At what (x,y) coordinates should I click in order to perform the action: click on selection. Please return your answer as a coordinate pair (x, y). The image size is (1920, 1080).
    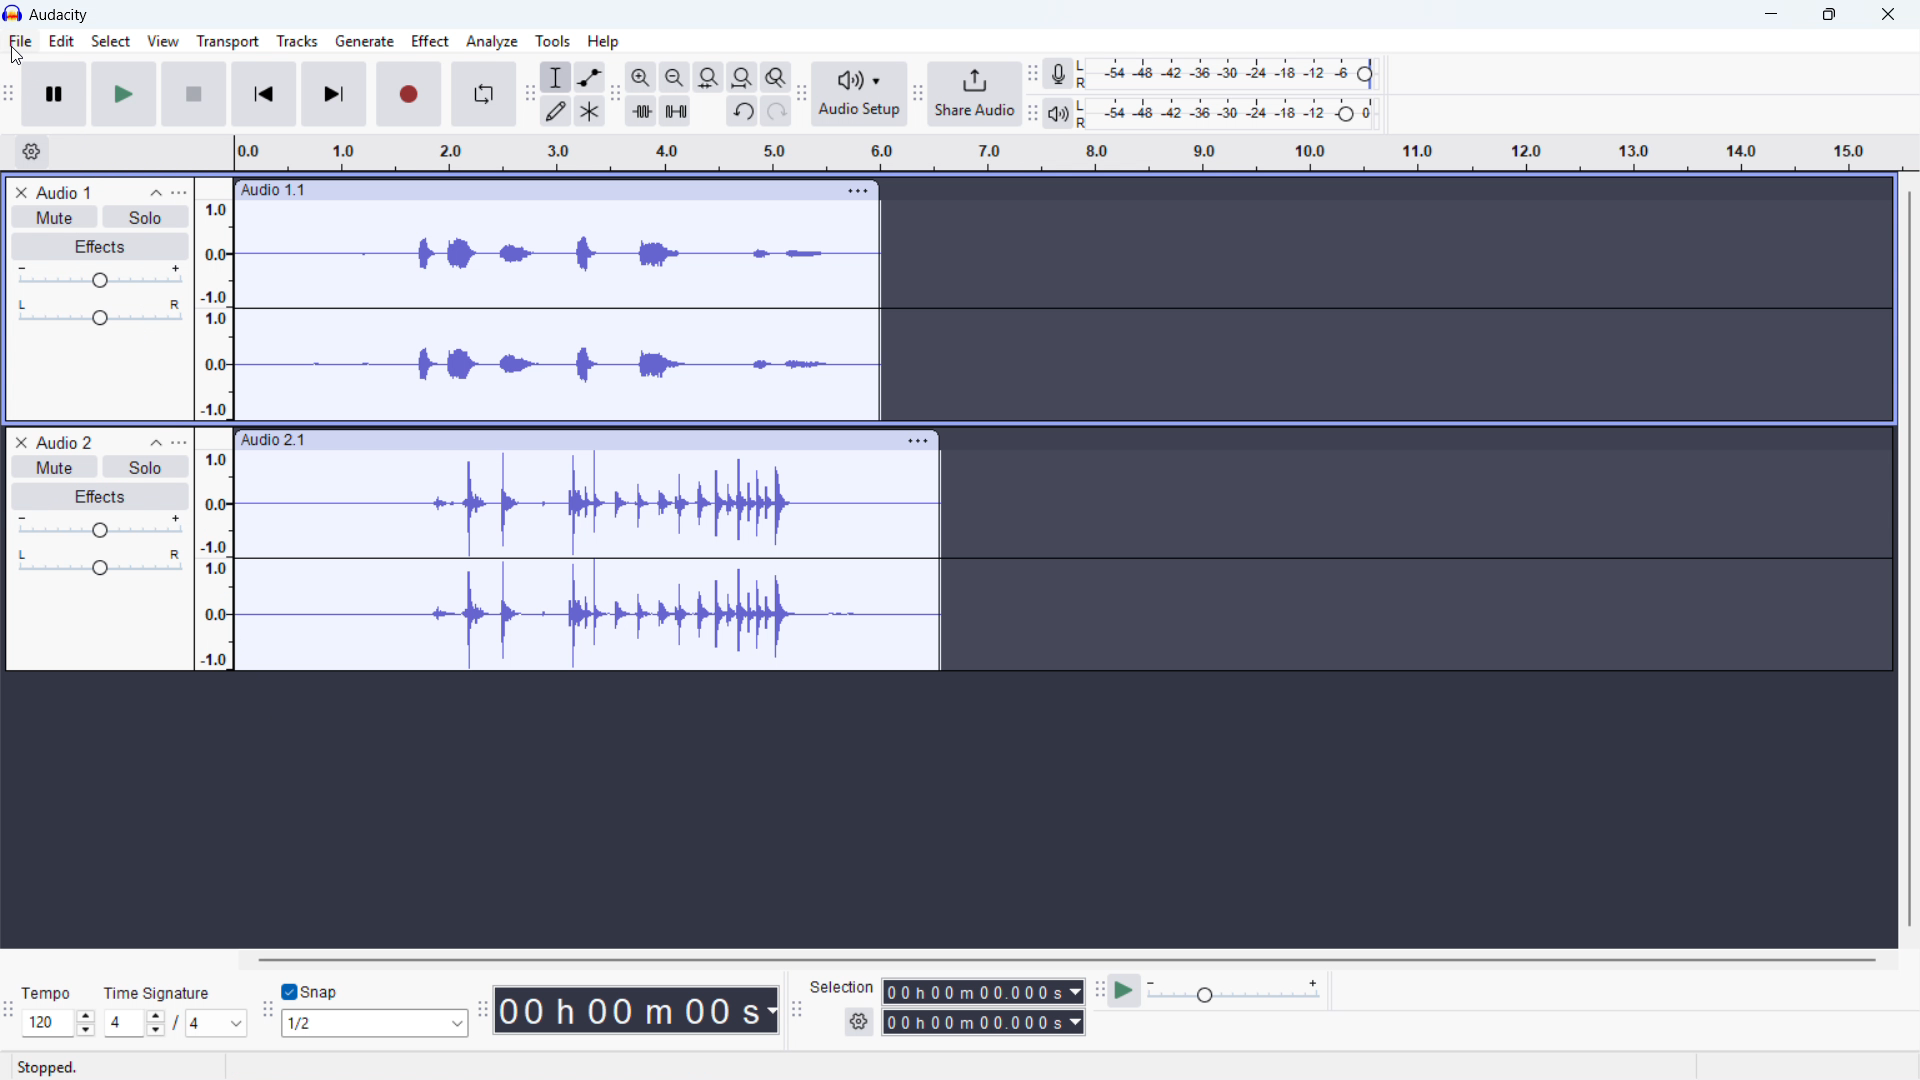
    Looking at the image, I should click on (844, 987).